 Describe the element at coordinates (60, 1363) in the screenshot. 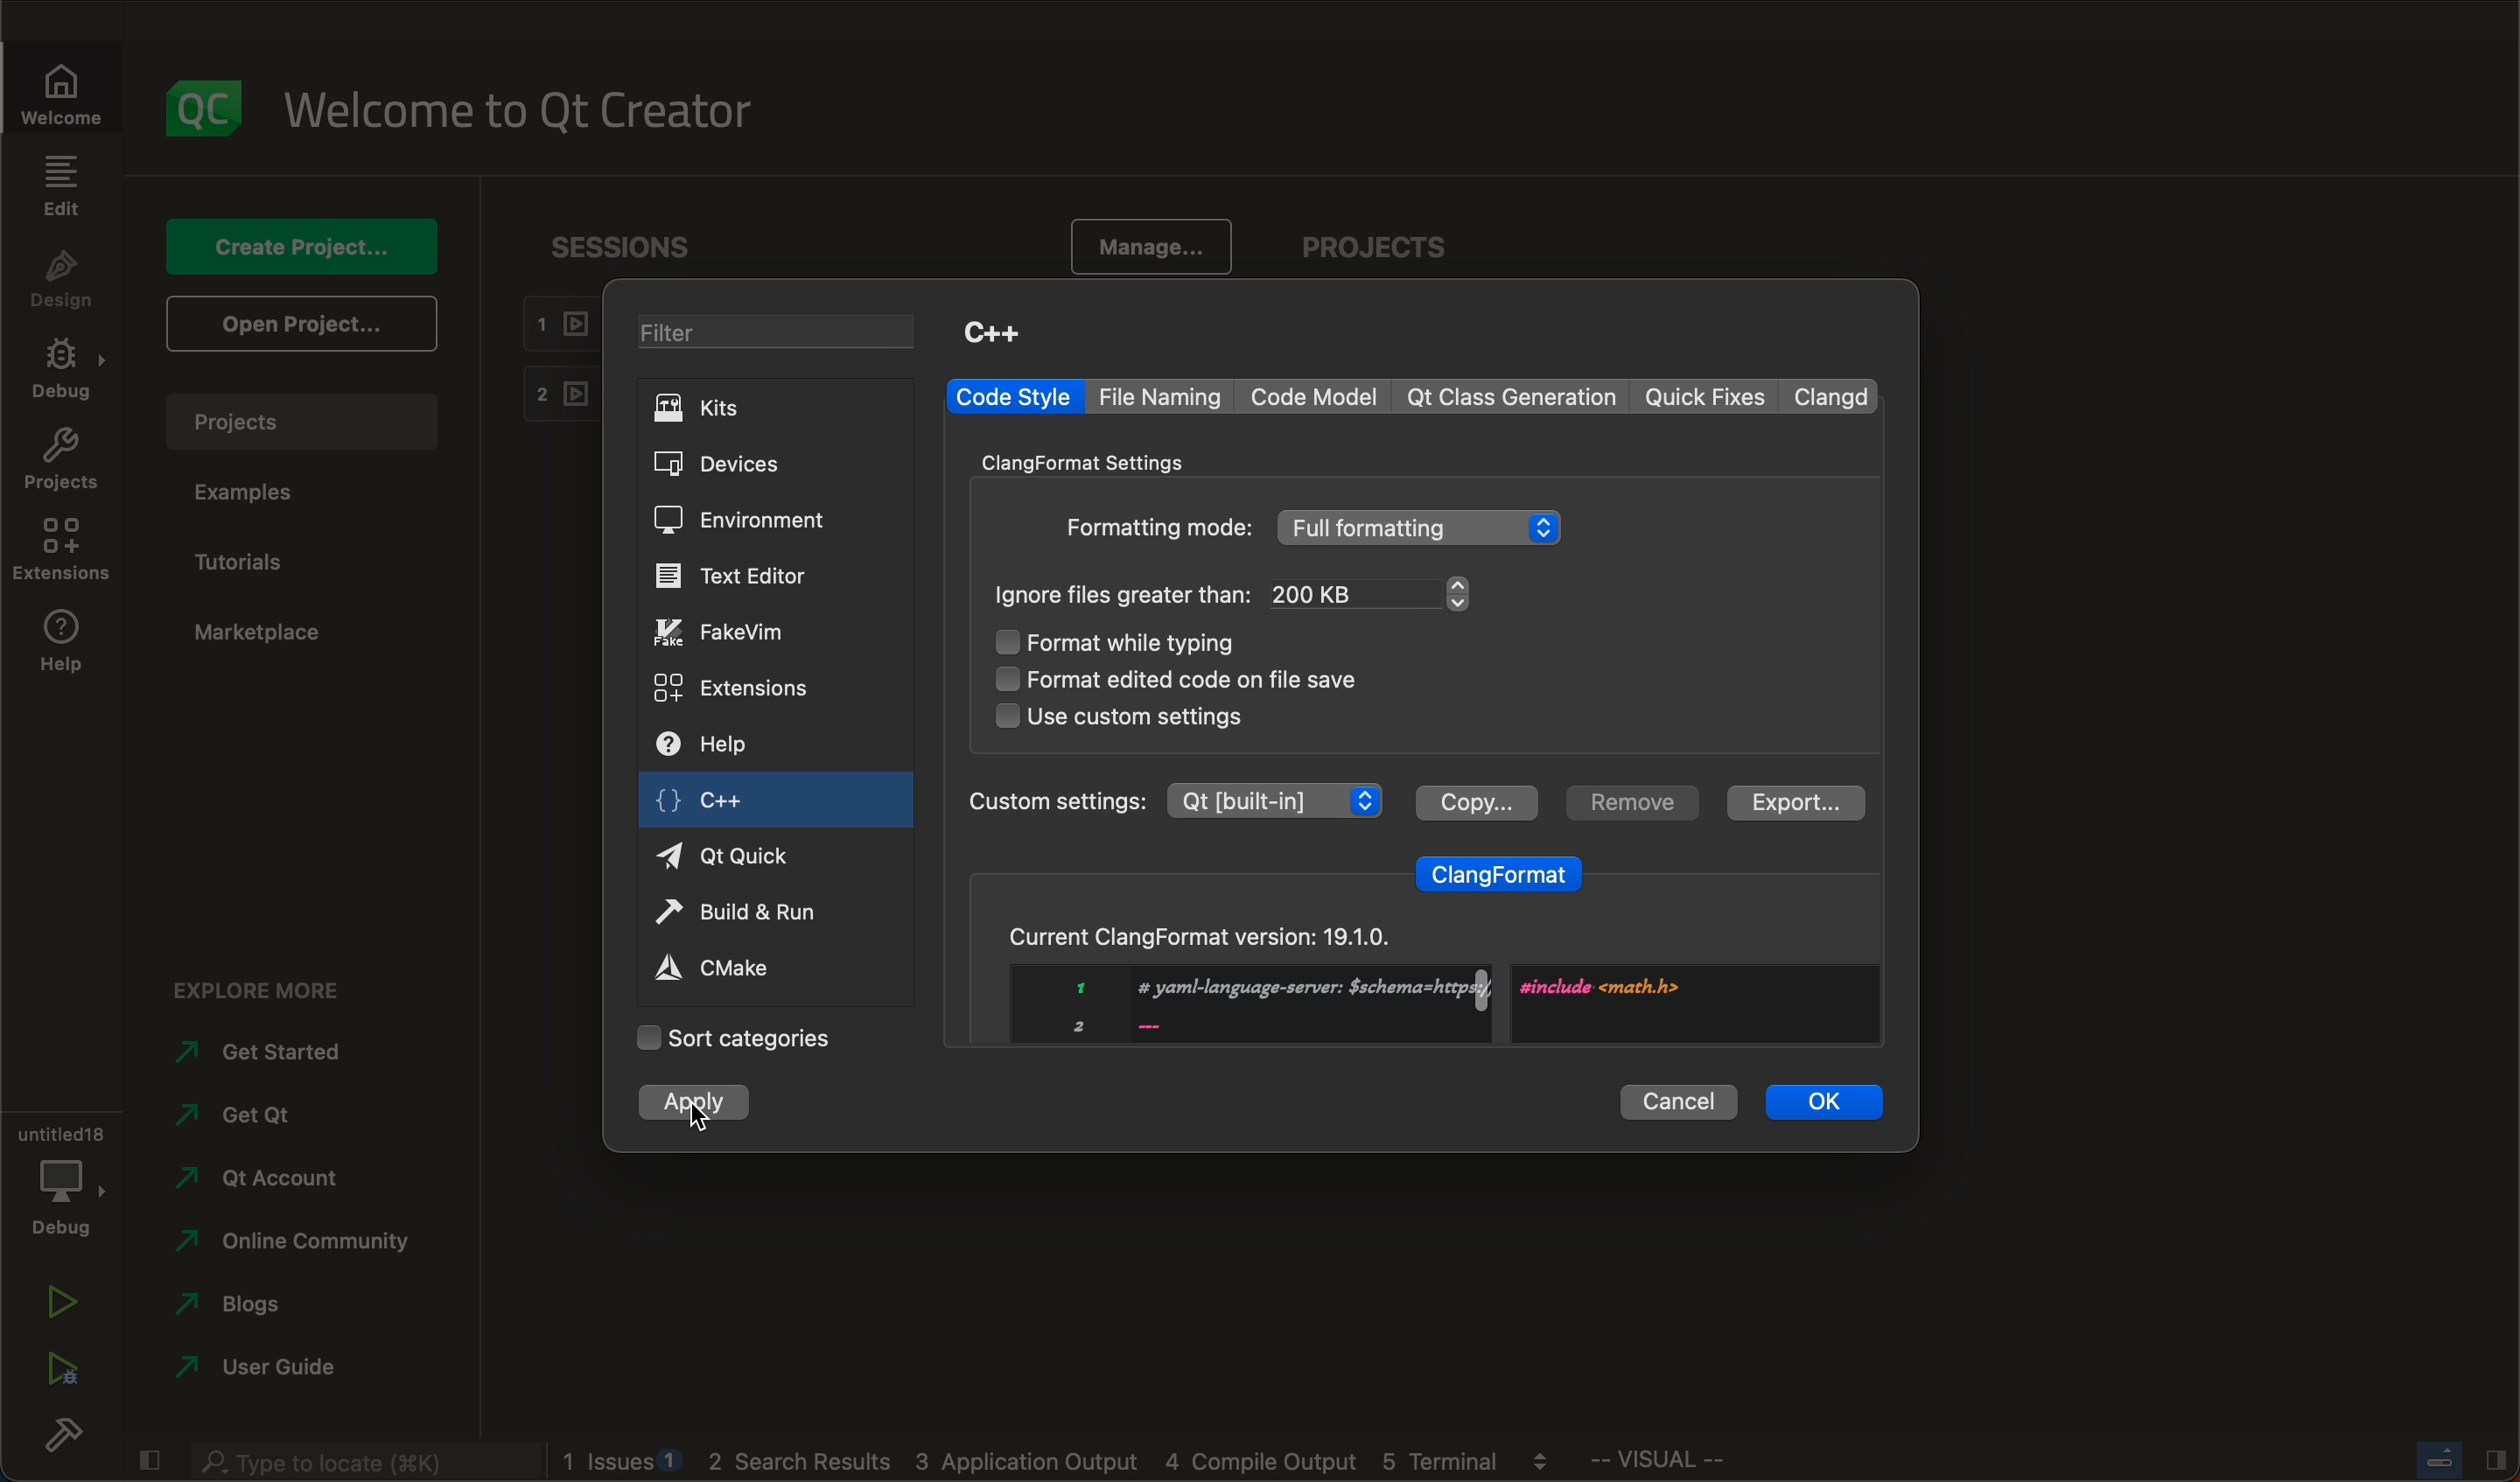

I see `run debug` at that location.